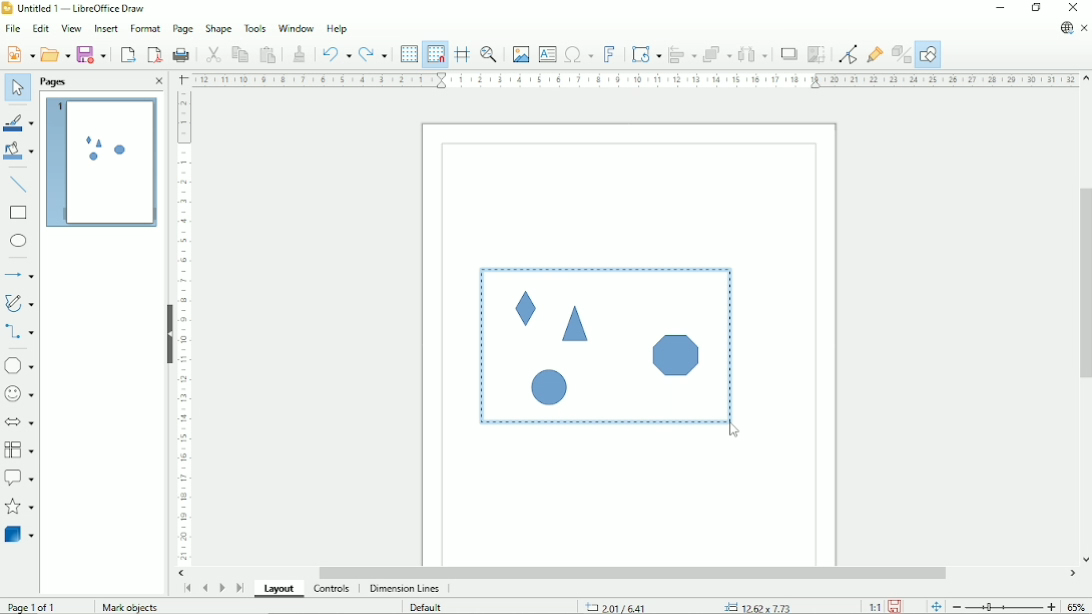 This screenshot has width=1092, height=614. What do you see at coordinates (435, 53) in the screenshot?
I see `Snap to grid` at bounding box center [435, 53].